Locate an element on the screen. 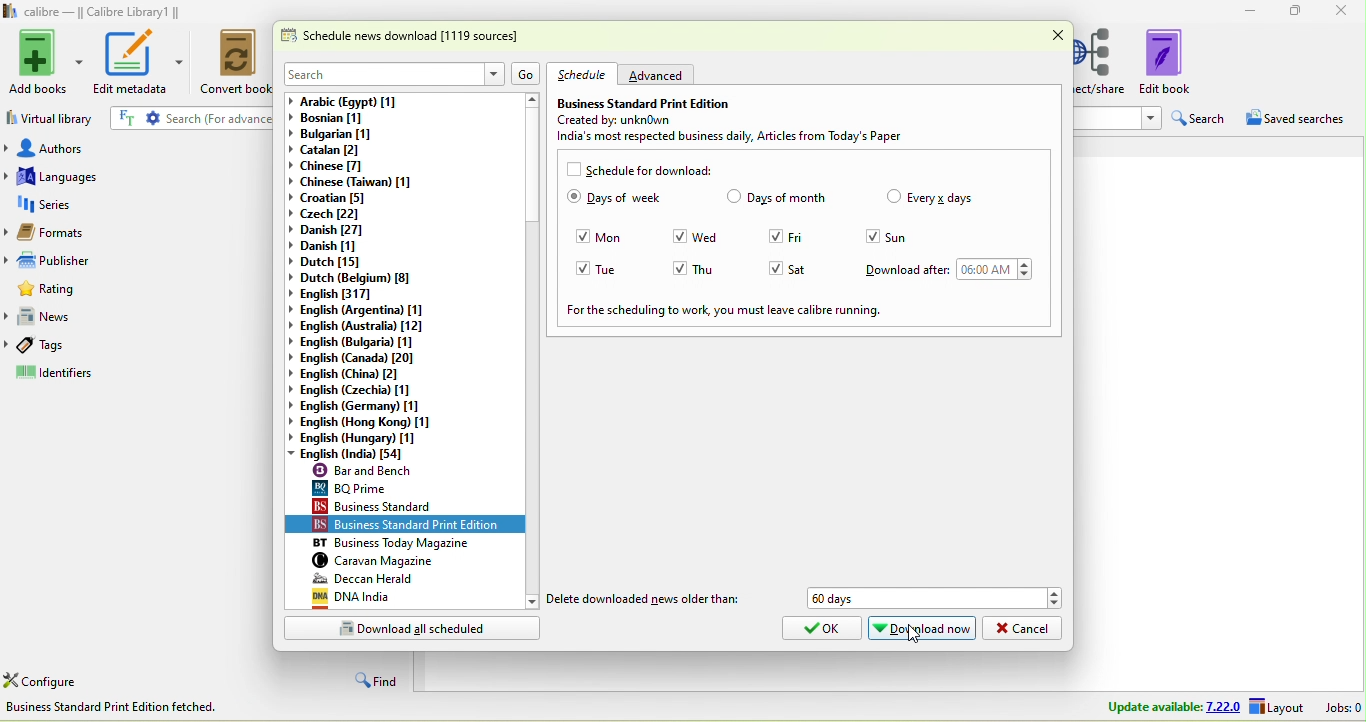 Image resolution: width=1366 pixels, height=722 pixels. Drop down is located at coordinates (1149, 118).